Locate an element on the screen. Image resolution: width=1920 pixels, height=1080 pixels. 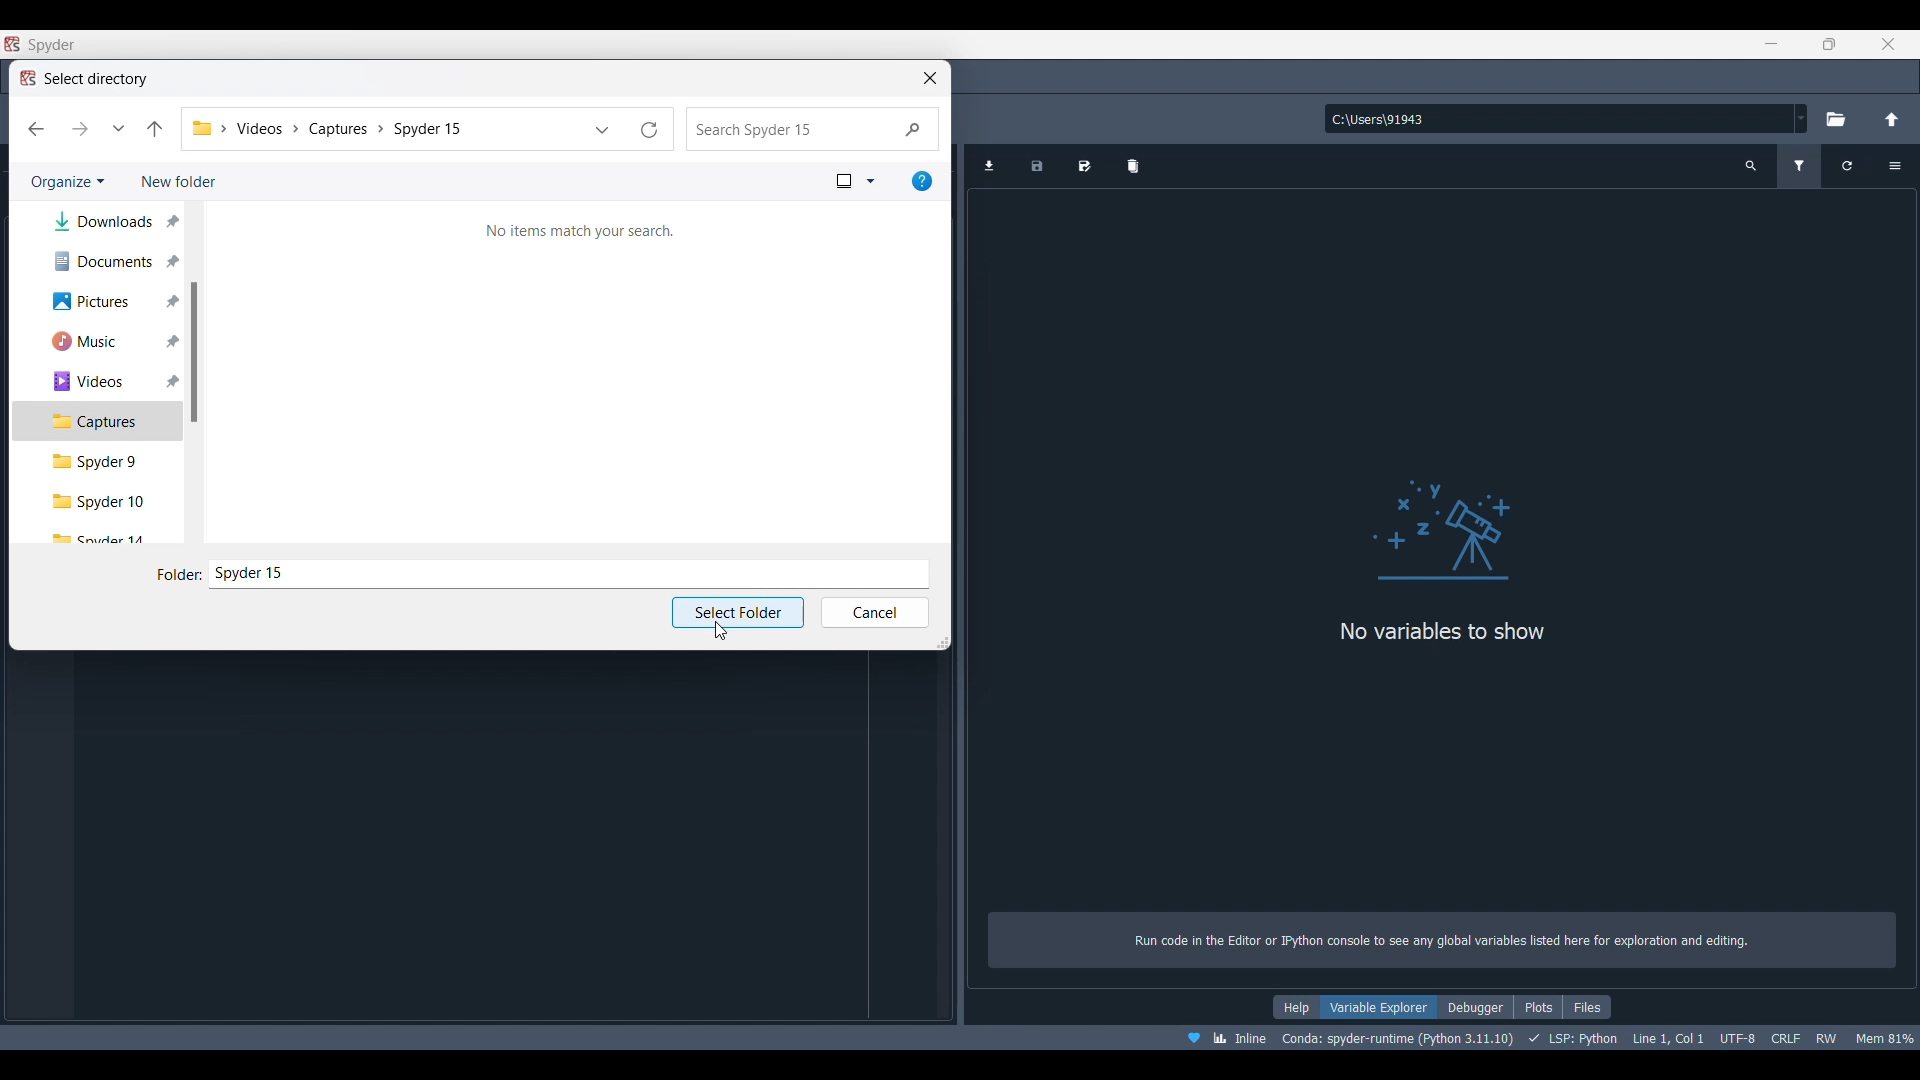
Cancel is located at coordinates (876, 613).